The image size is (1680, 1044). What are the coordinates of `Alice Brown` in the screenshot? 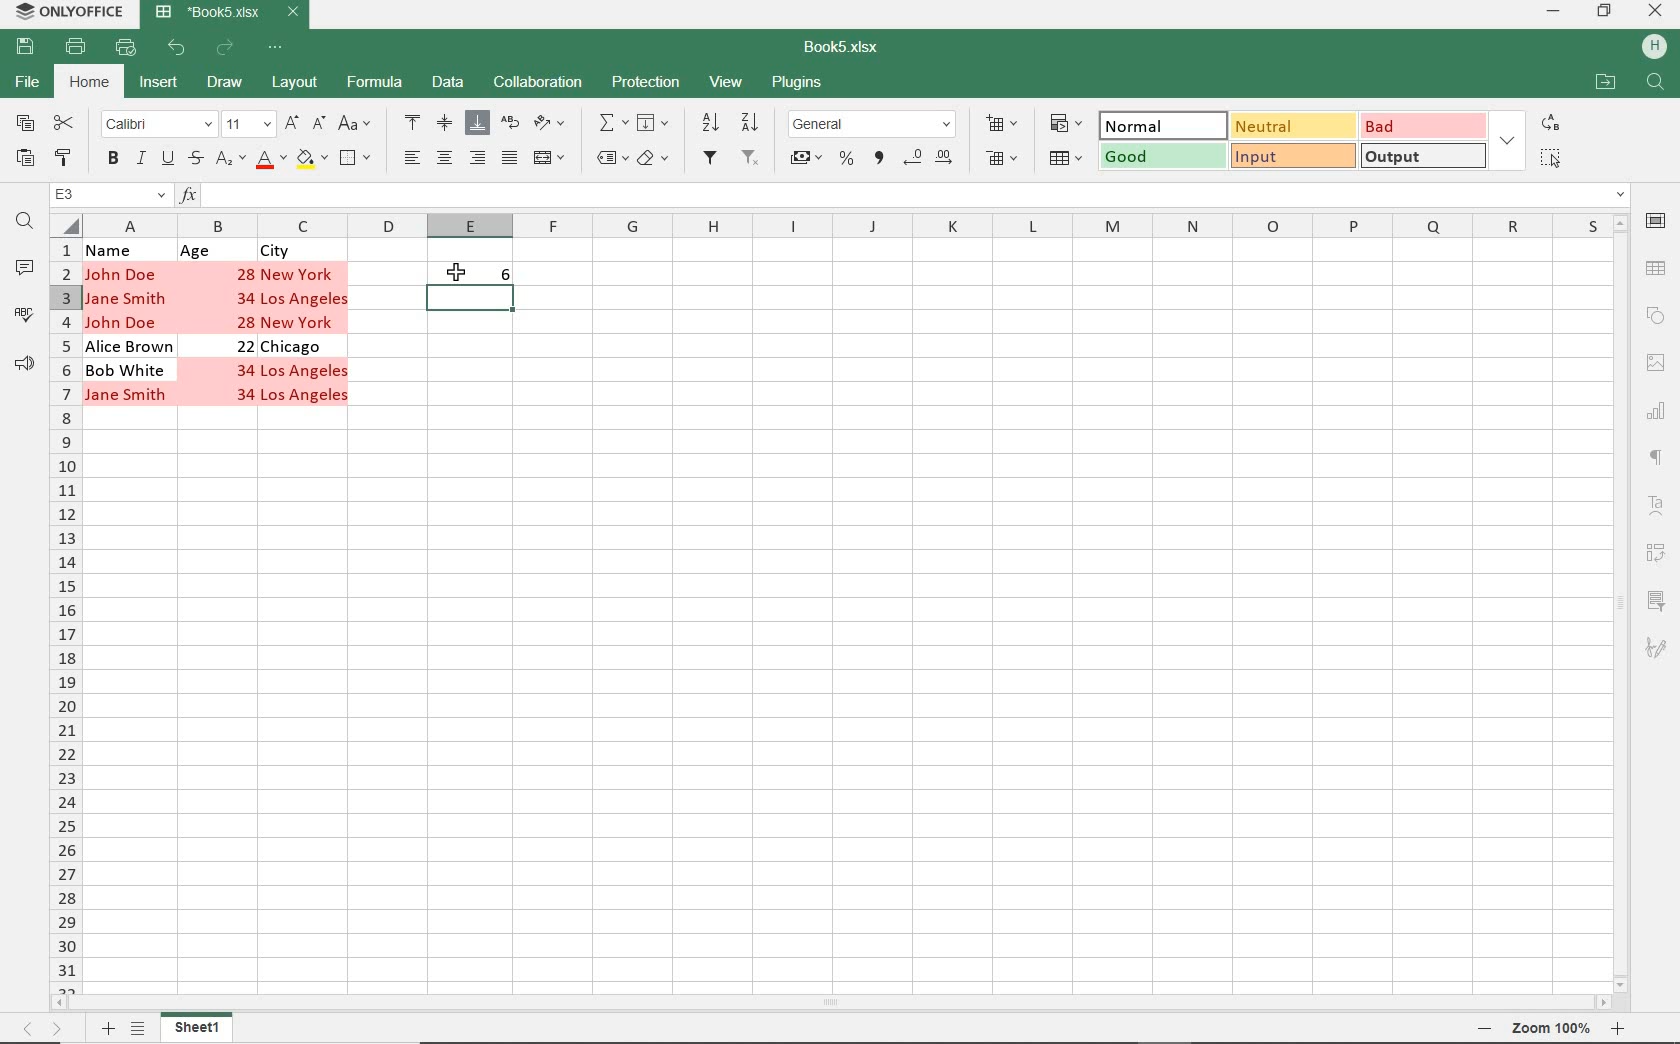 It's located at (133, 347).